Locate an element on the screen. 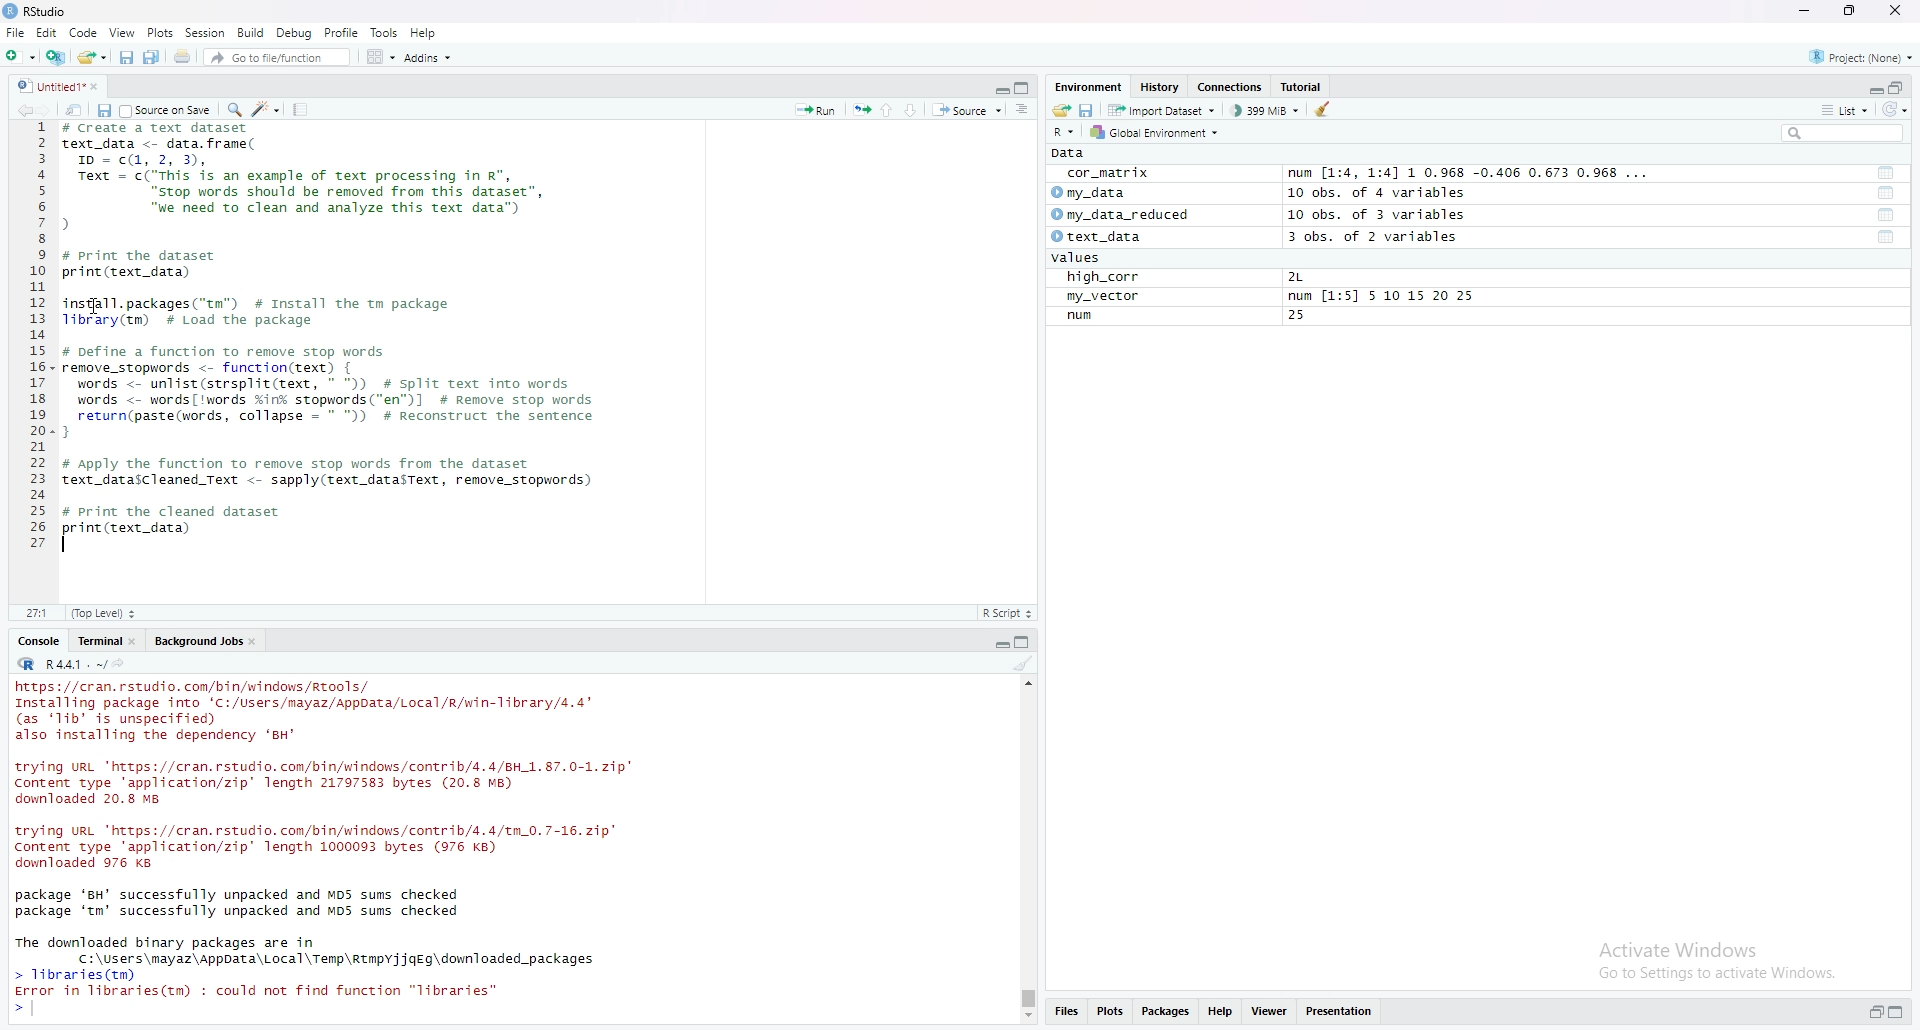 The height and width of the screenshot is (1030, 1920). view the current working directory is located at coordinates (123, 665).